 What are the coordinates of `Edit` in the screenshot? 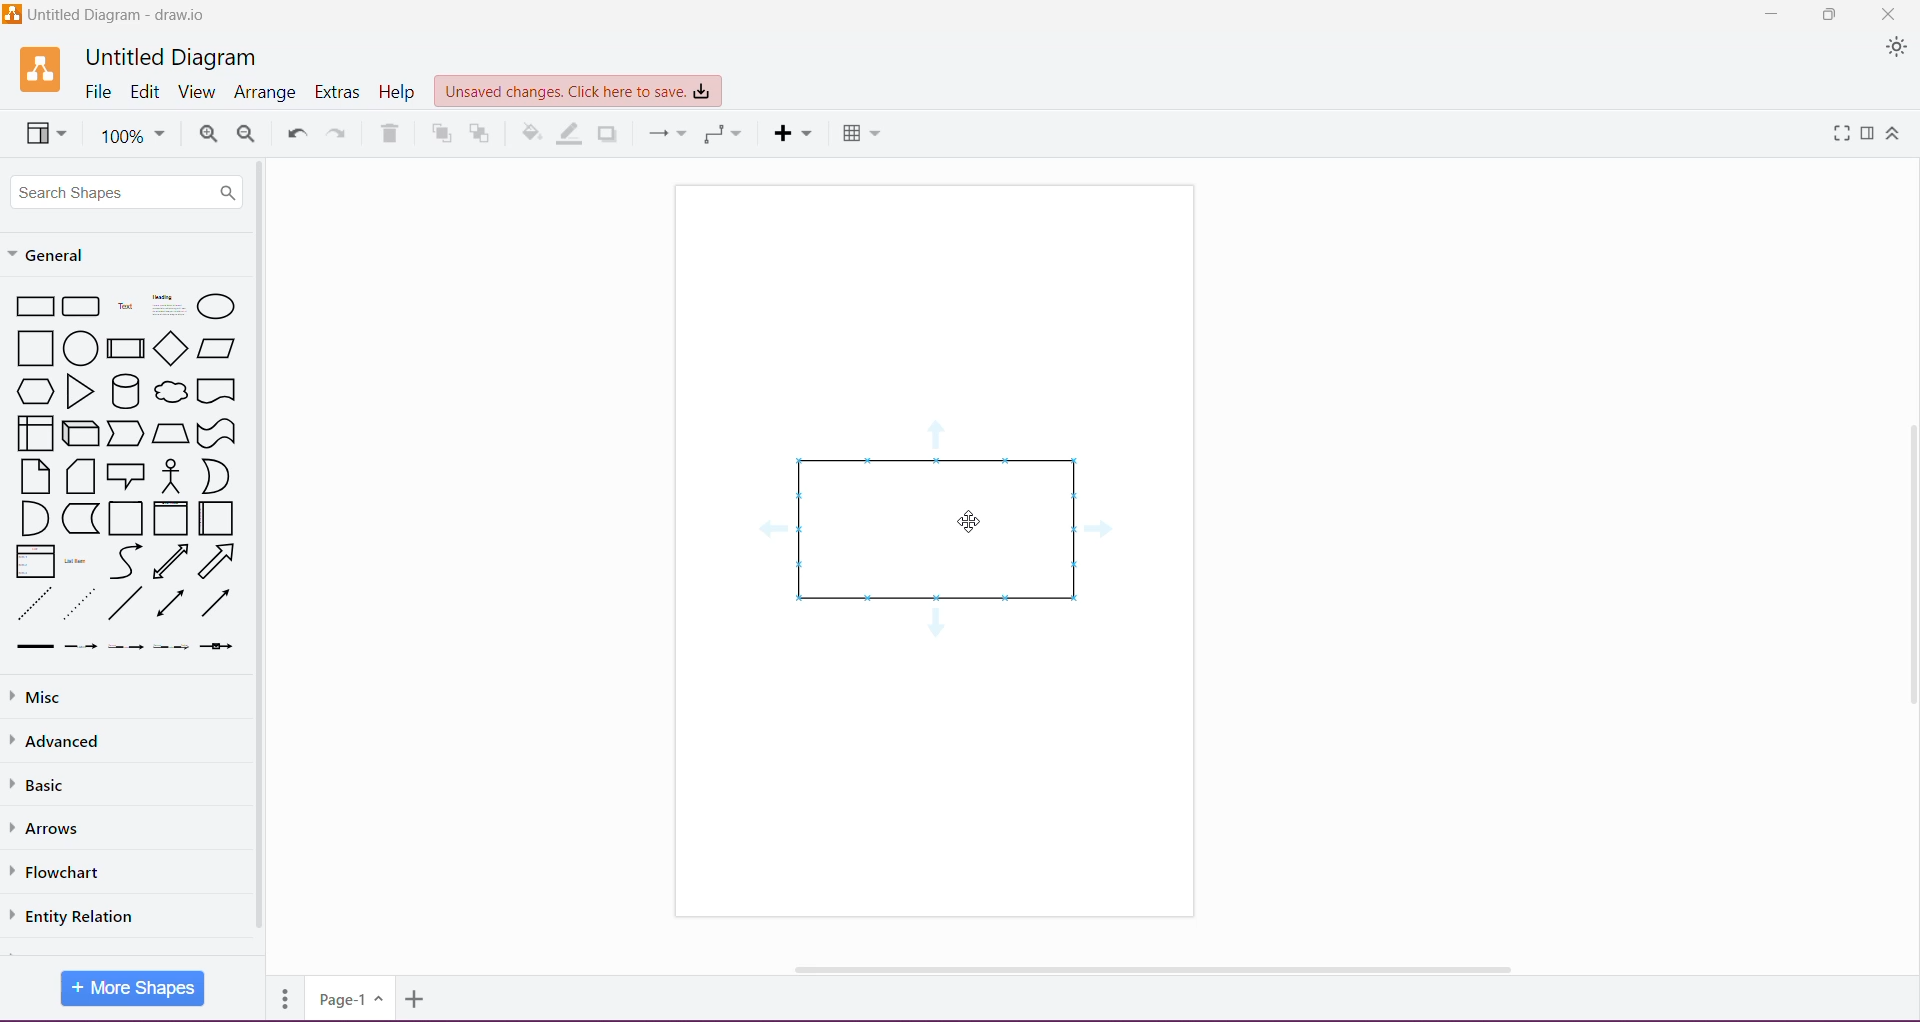 It's located at (145, 91).